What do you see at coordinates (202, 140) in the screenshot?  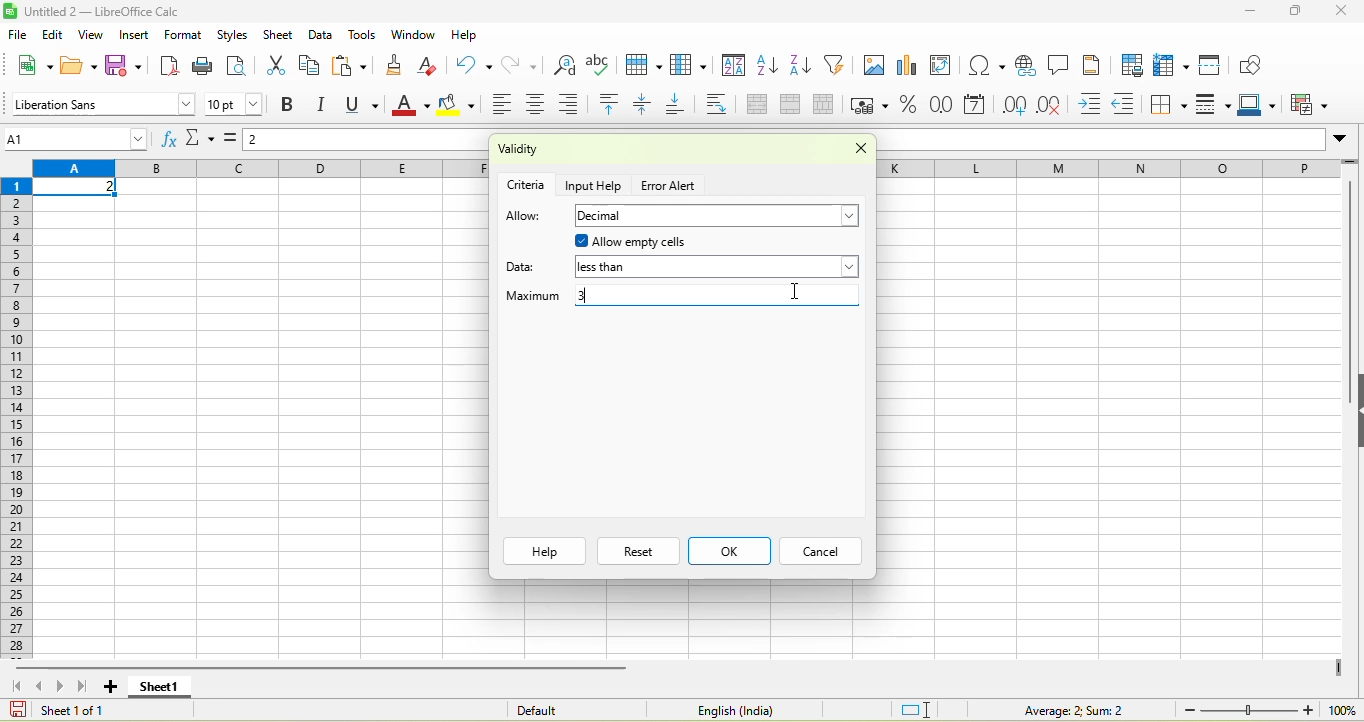 I see `select function` at bounding box center [202, 140].